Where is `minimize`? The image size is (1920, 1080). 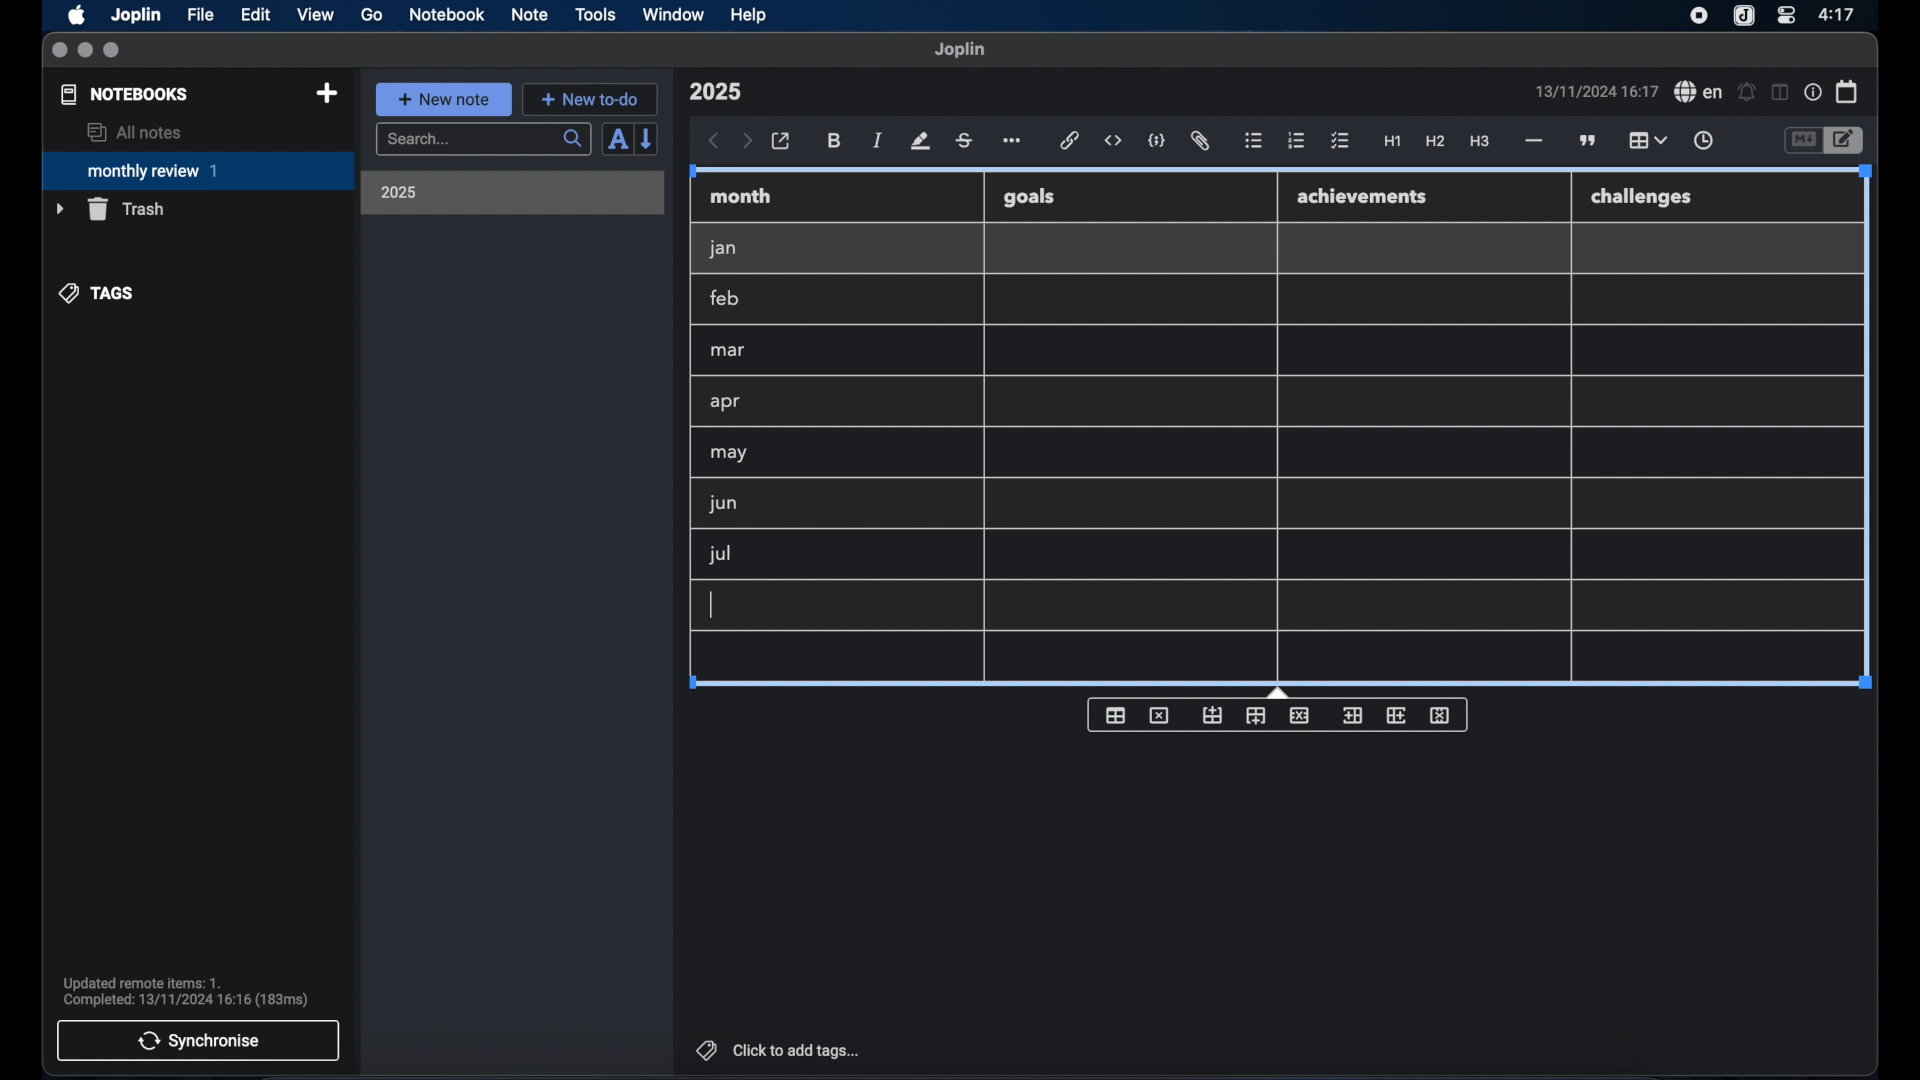 minimize is located at coordinates (85, 51).